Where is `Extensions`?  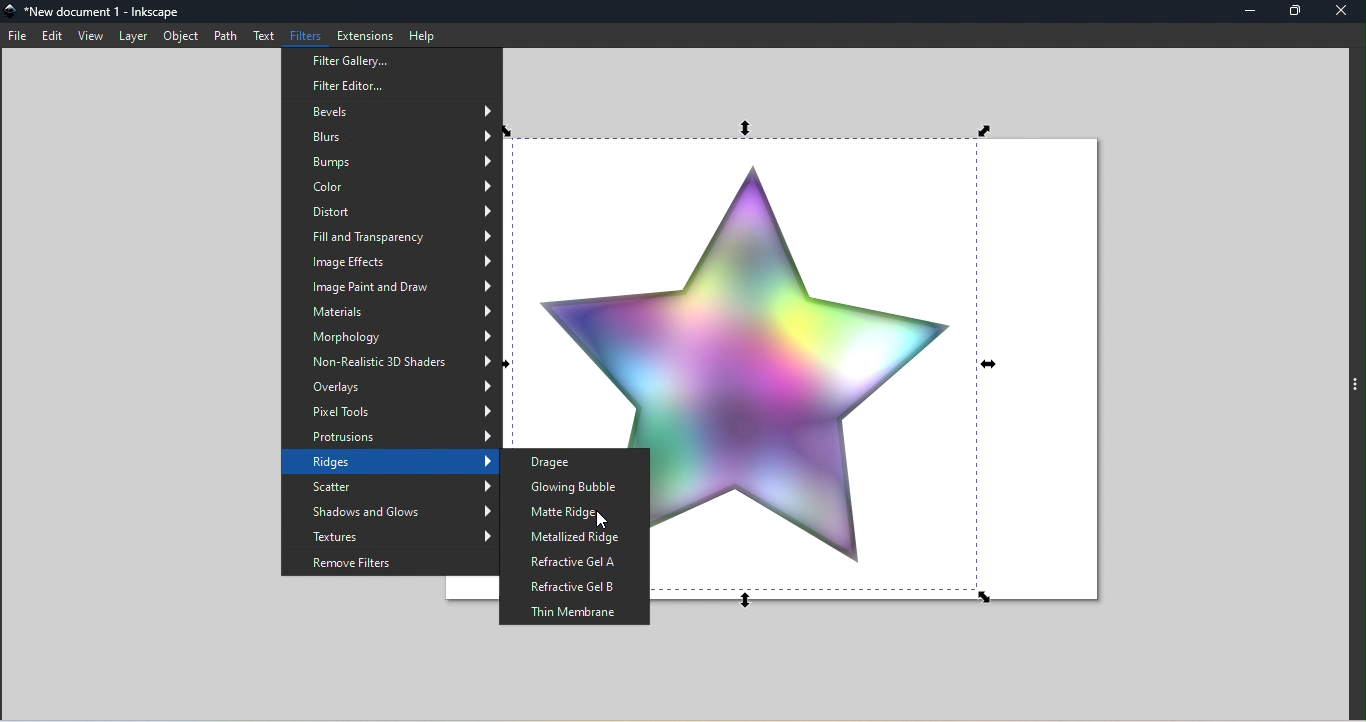
Extensions is located at coordinates (365, 33).